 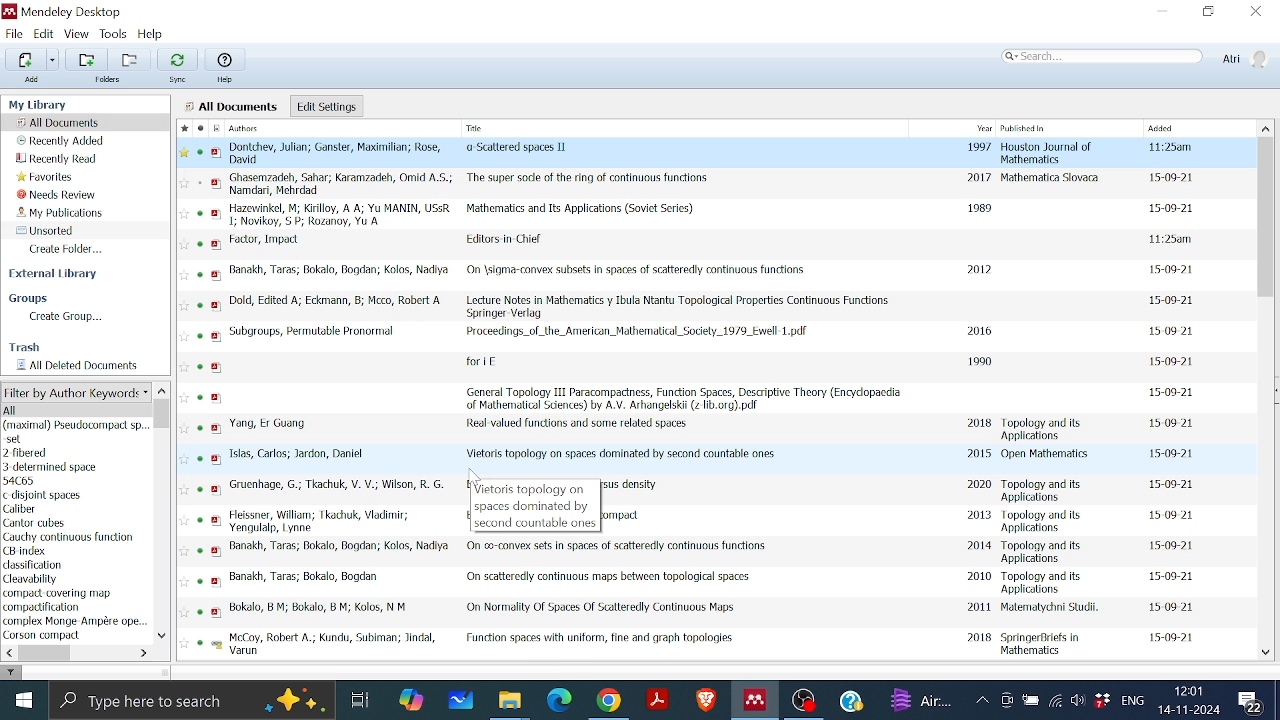 I want to click on Author, so click(x=330, y=644).